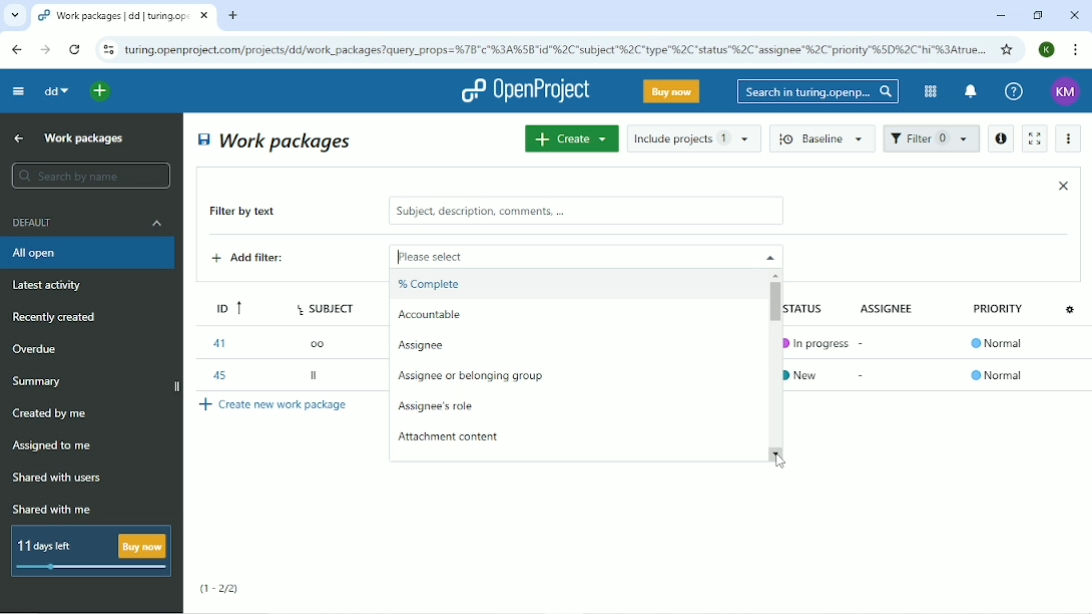 Image resolution: width=1092 pixels, height=614 pixels. Describe the element at coordinates (89, 222) in the screenshot. I see `Default` at that location.